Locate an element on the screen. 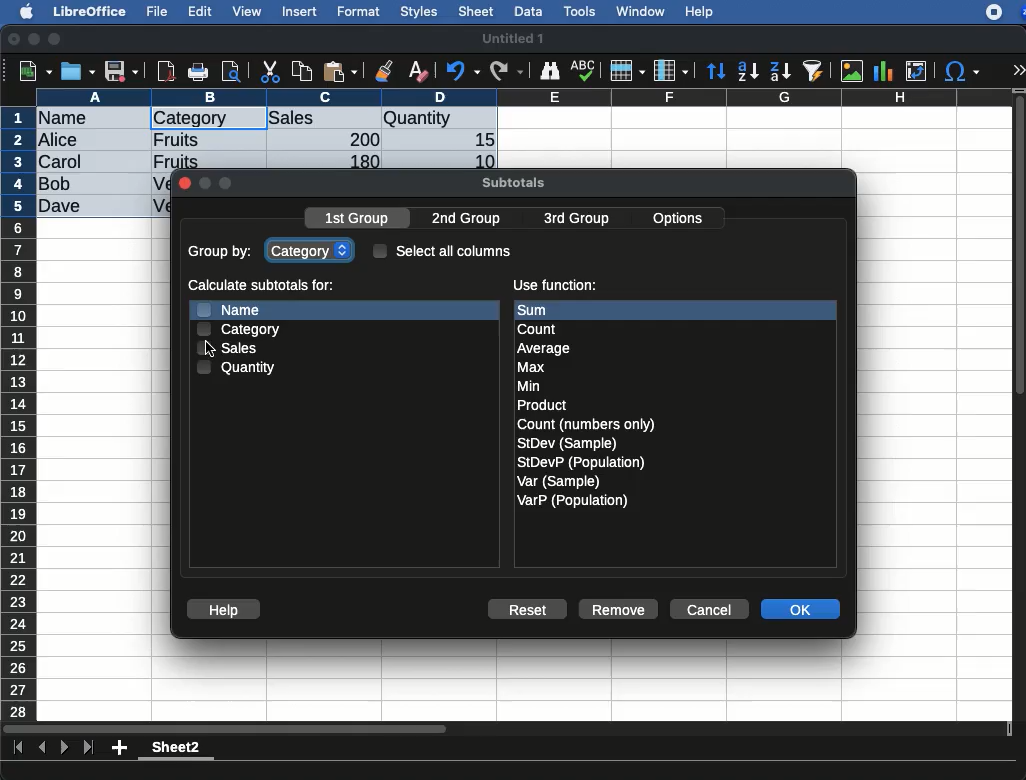 Image resolution: width=1026 pixels, height=780 pixels. close is located at coordinates (184, 185).